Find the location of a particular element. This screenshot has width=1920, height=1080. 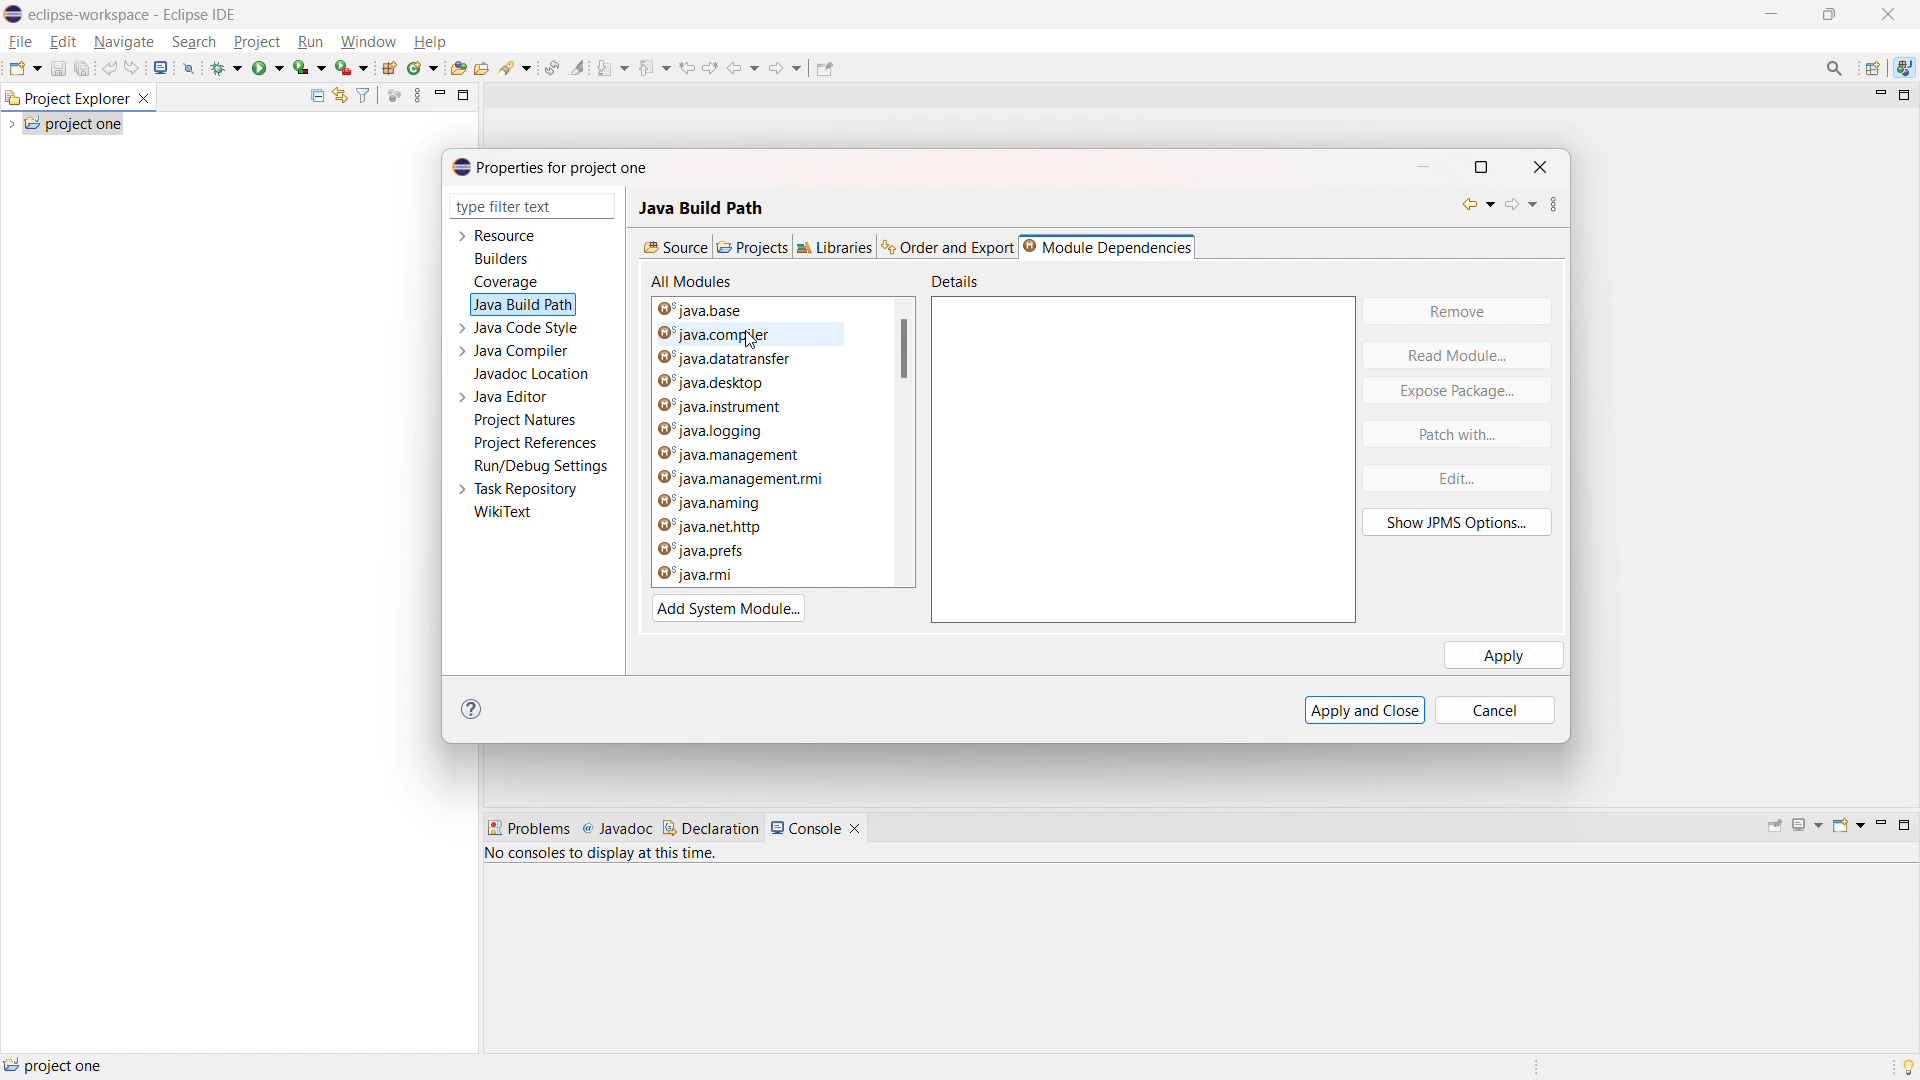

java.logging is located at coordinates (748, 430).